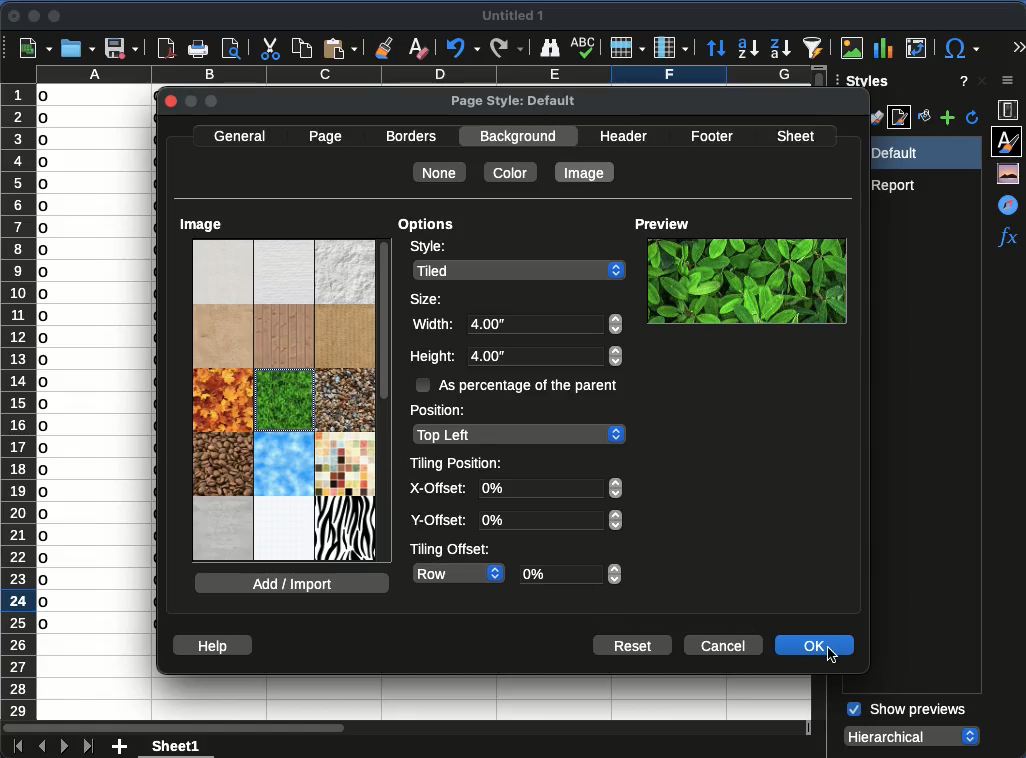 The height and width of the screenshot is (758, 1026). What do you see at coordinates (780, 48) in the screenshot?
I see `descending` at bounding box center [780, 48].